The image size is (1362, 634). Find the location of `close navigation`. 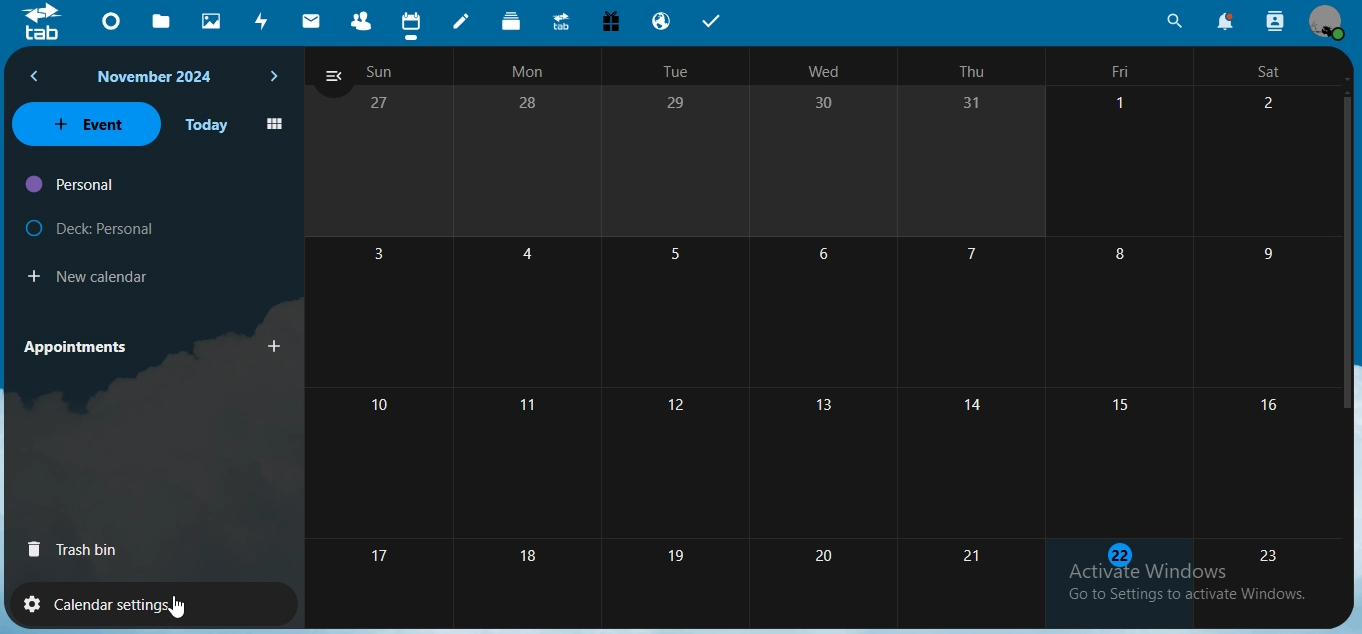

close navigation is located at coordinates (333, 78).